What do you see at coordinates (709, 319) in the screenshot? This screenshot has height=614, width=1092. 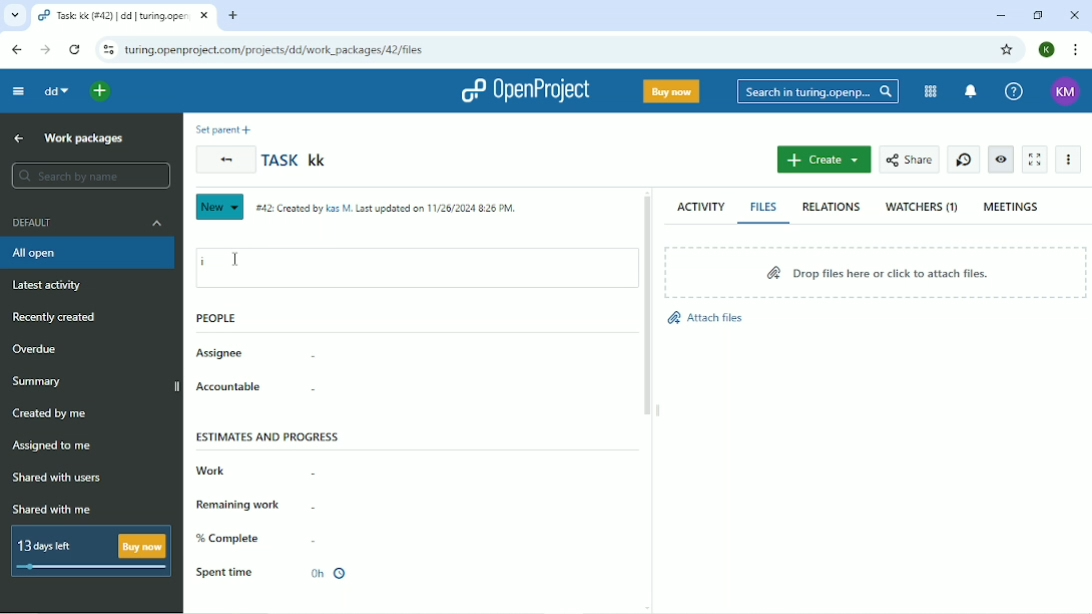 I see `Attach files` at bounding box center [709, 319].